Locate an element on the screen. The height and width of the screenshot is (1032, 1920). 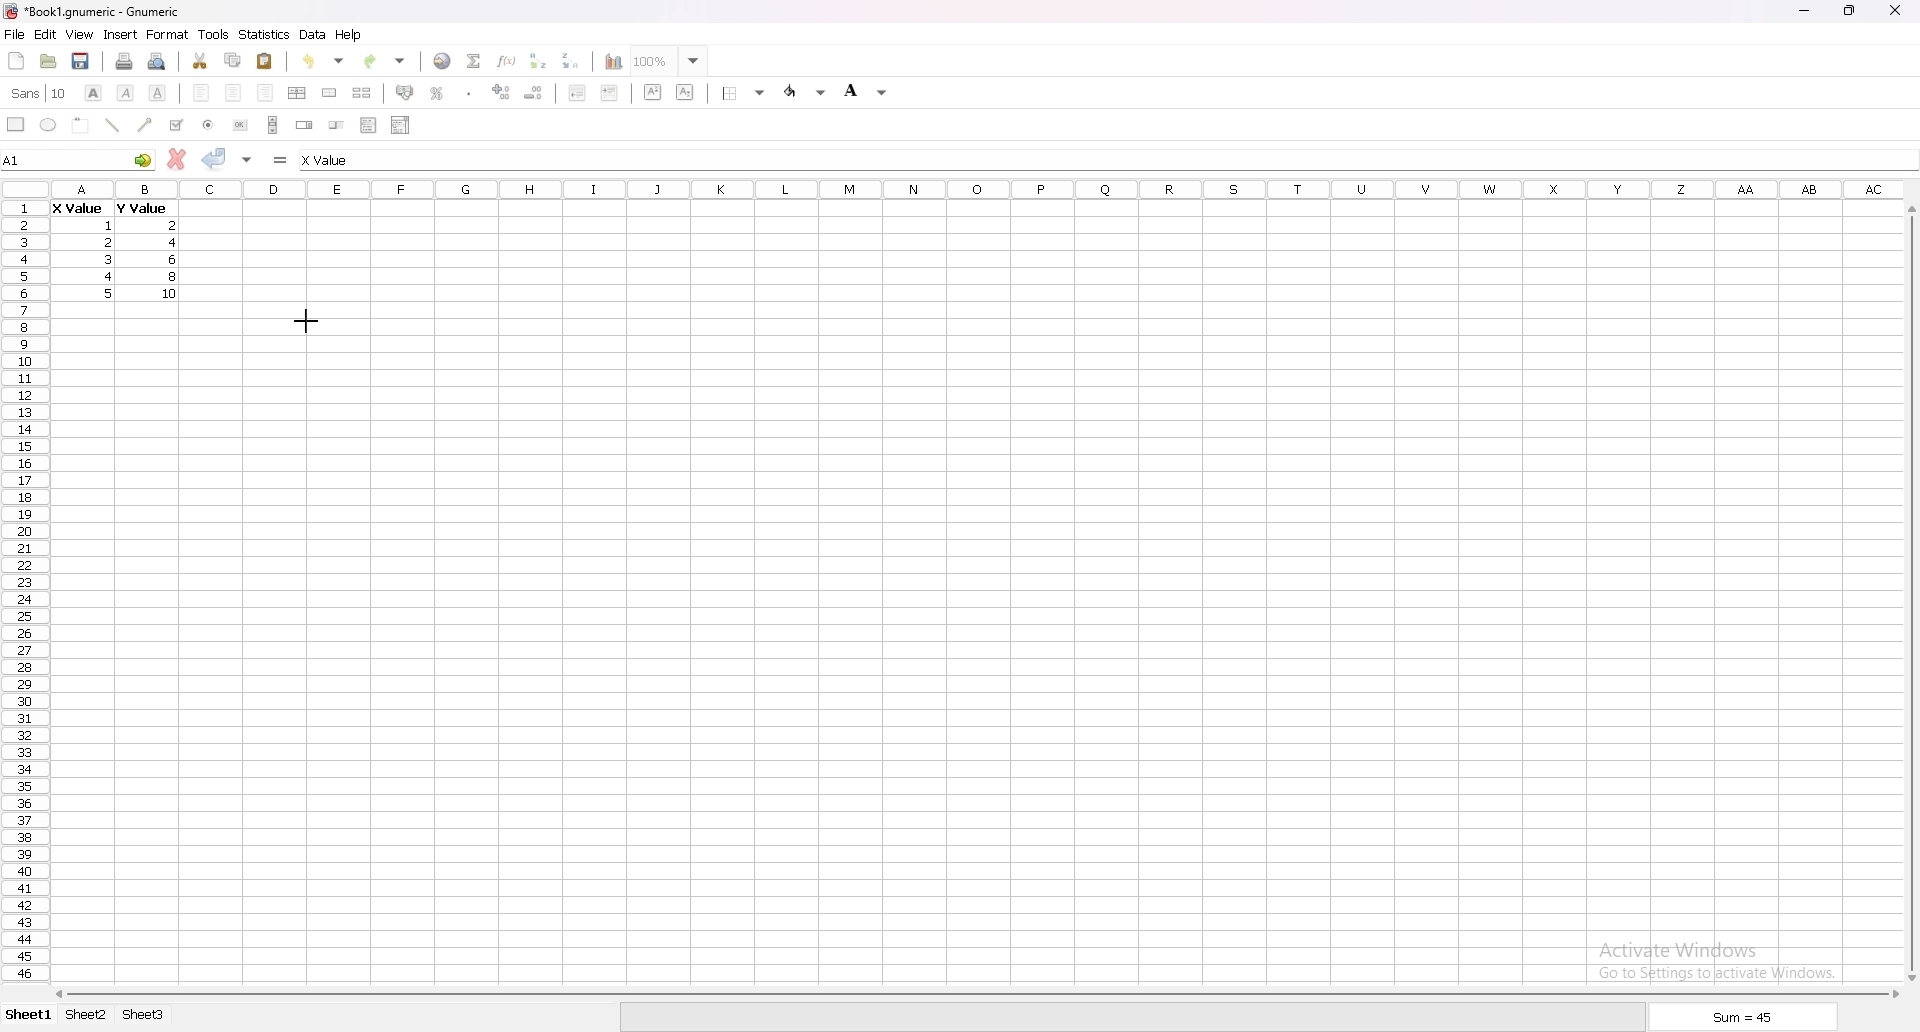
left align is located at coordinates (201, 91).